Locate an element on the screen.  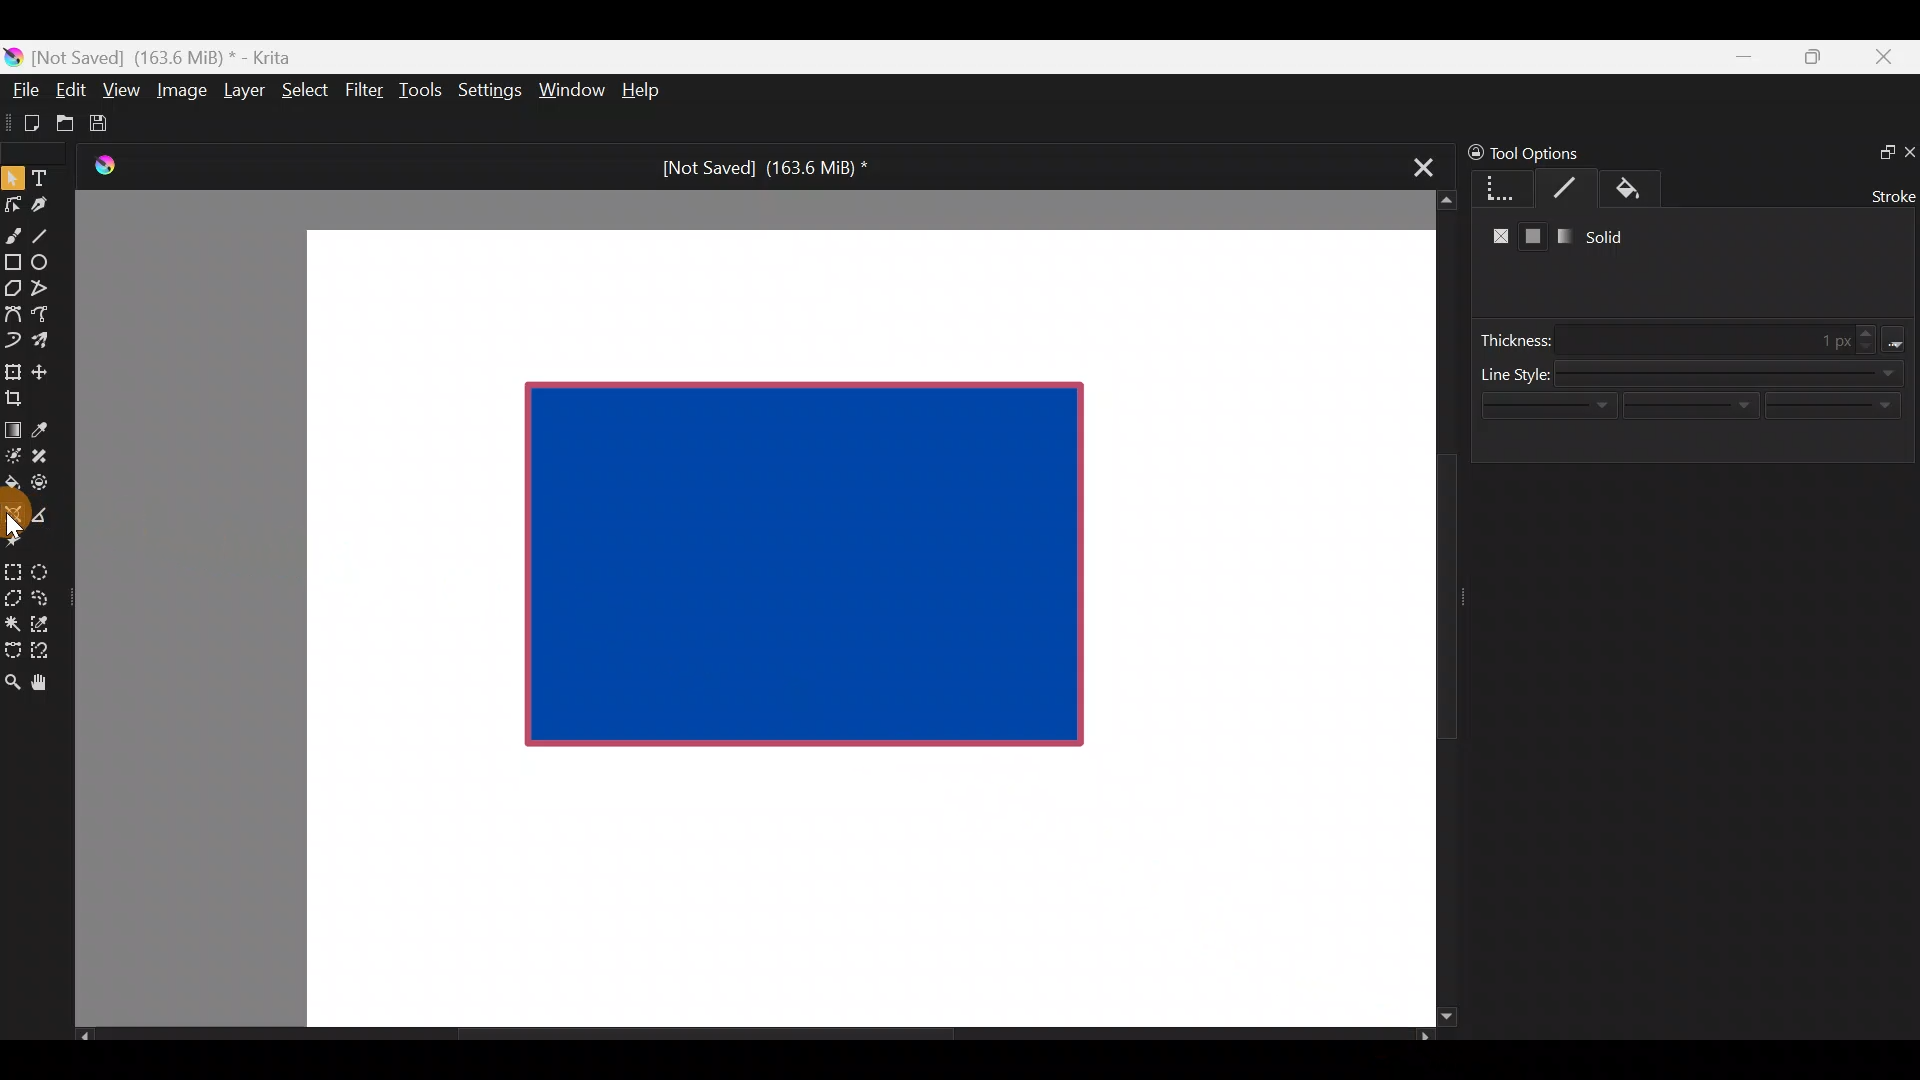
Pan tool is located at coordinates (48, 683).